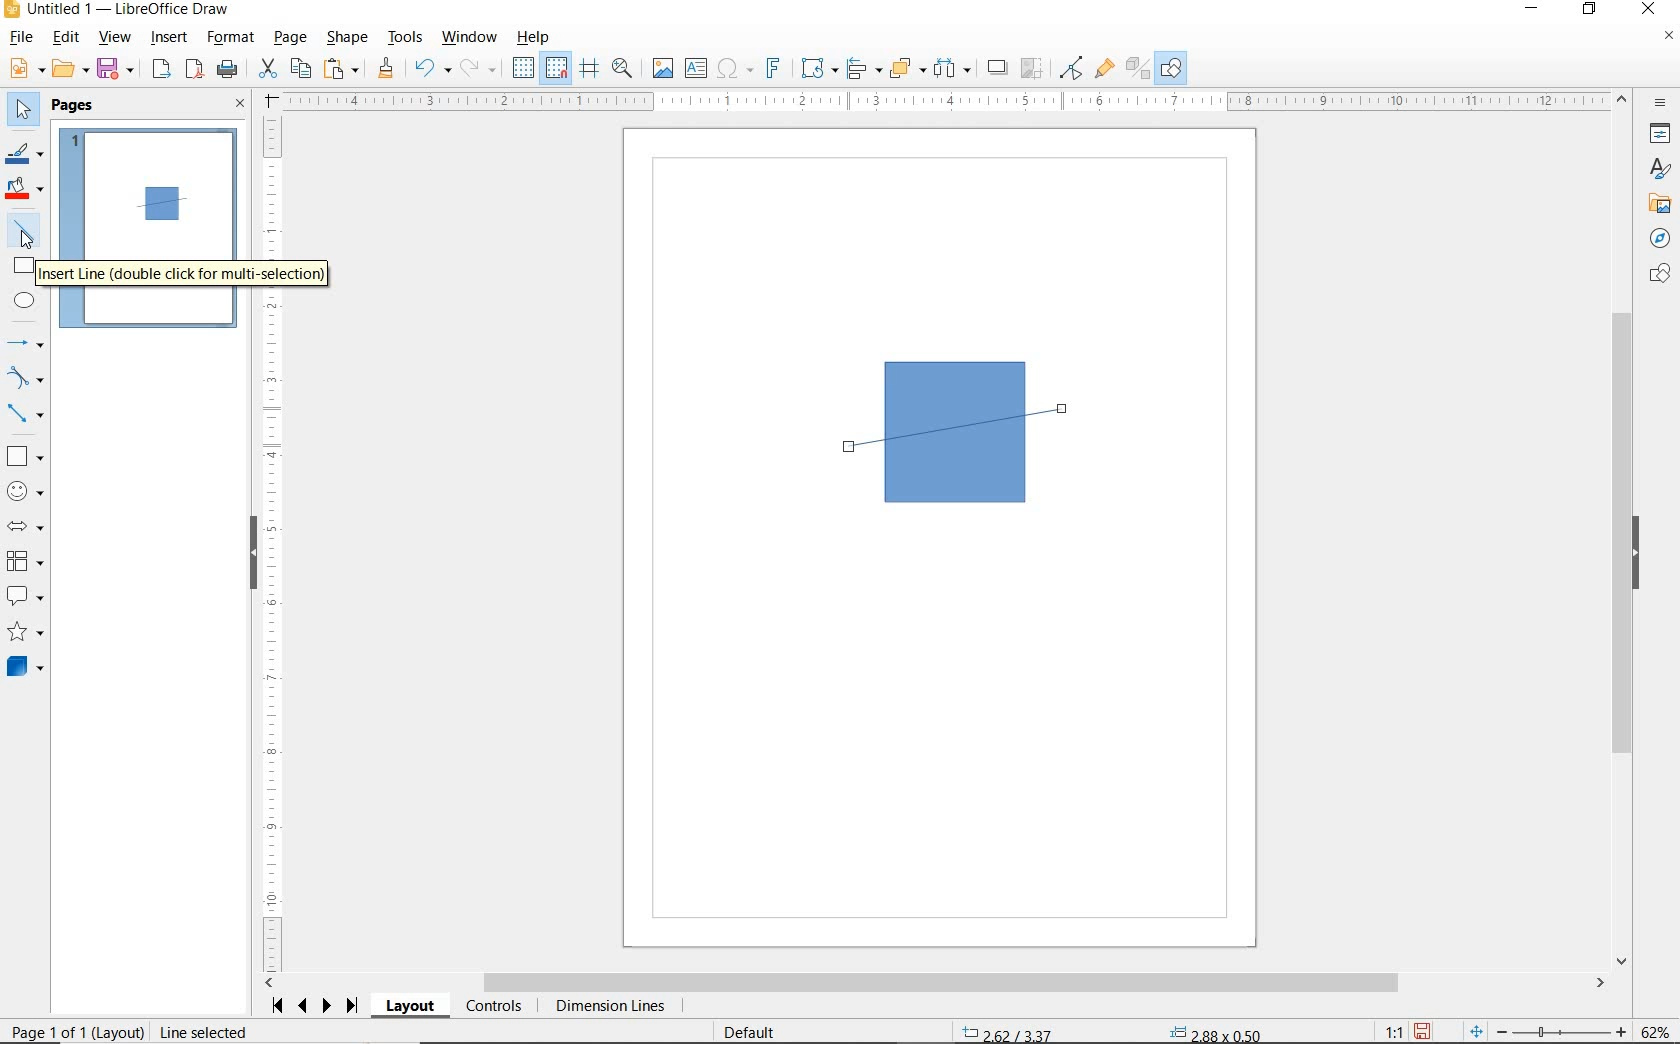  I want to click on TOGGLE EXTRUSION, so click(1136, 67).